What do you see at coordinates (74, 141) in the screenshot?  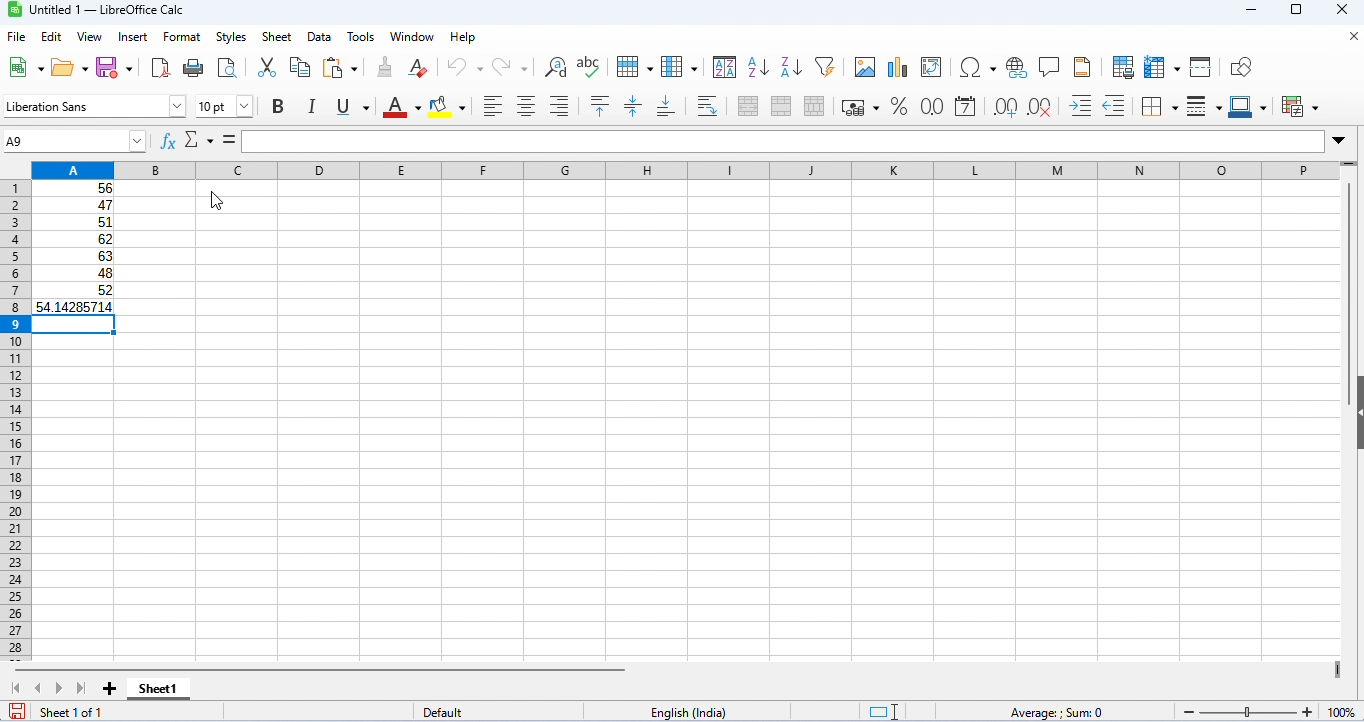 I see `selected cell number` at bounding box center [74, 141].